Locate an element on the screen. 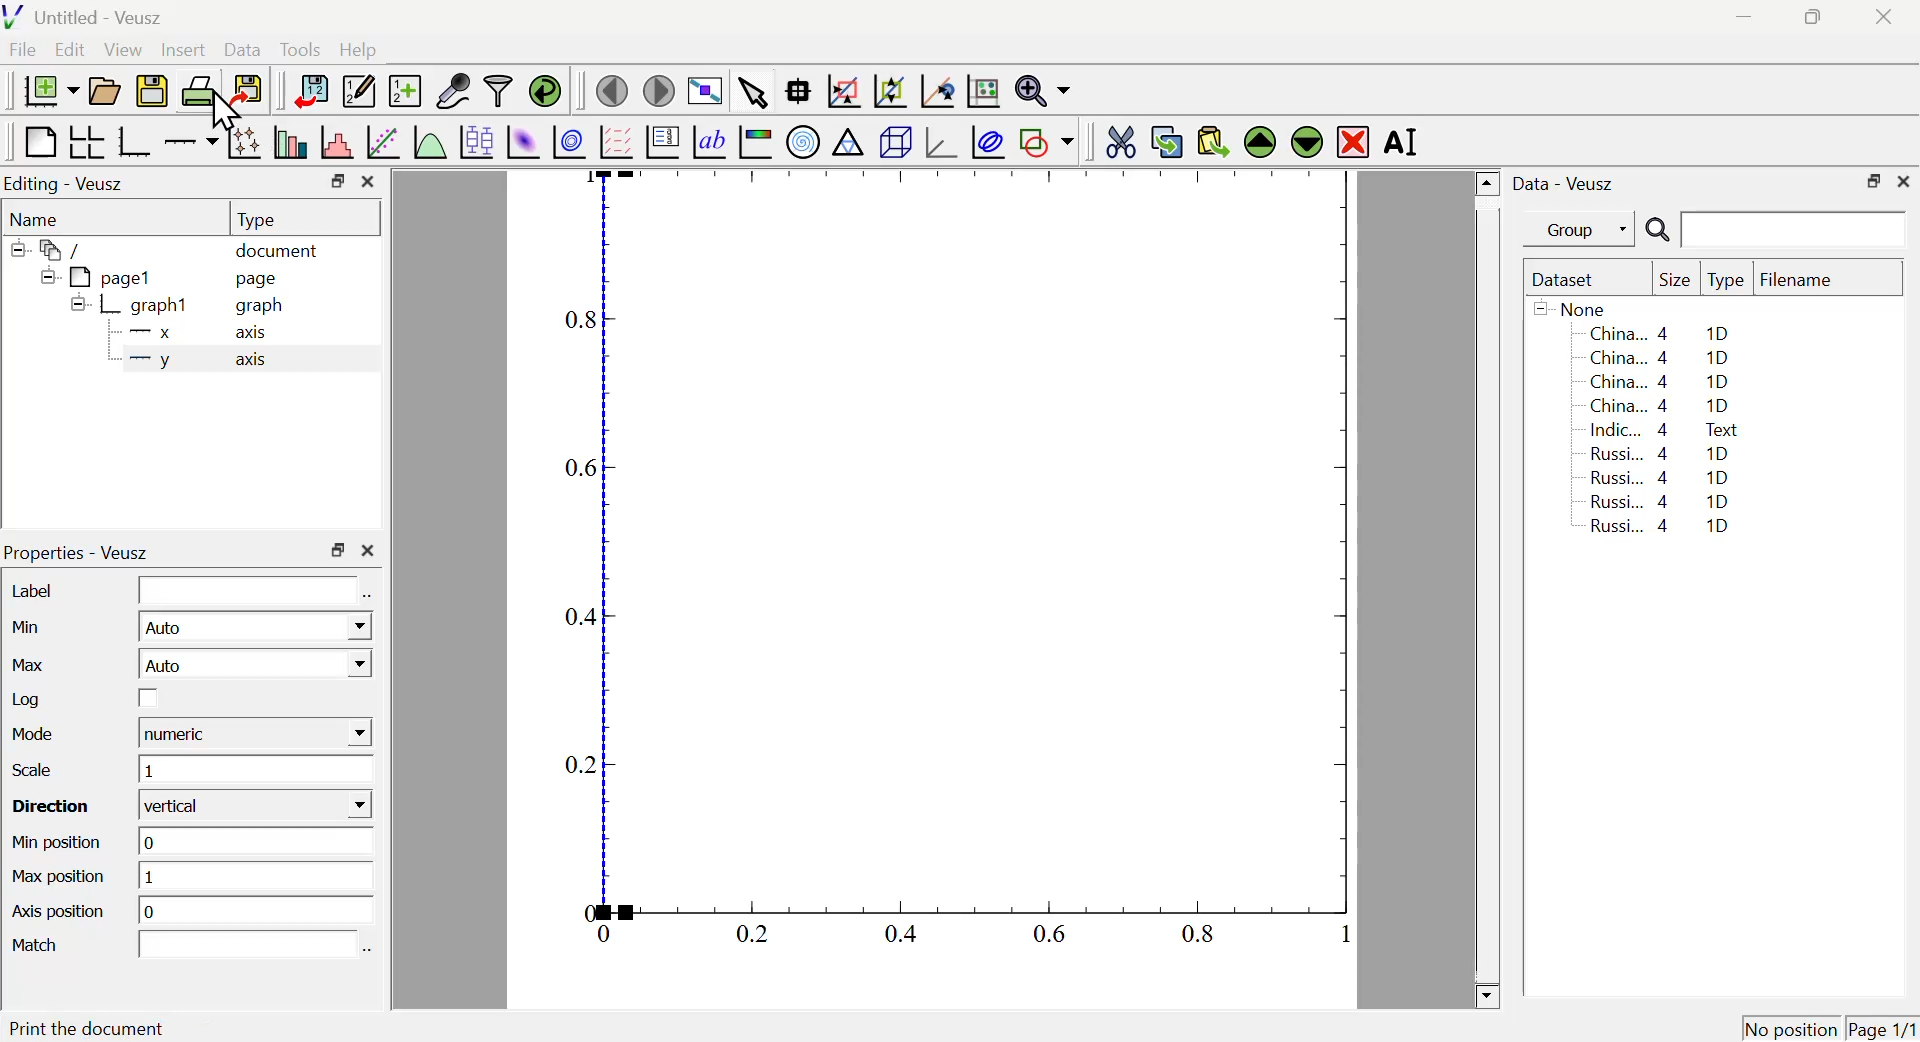 This screenshot has height=1042, width=1920. Cursor is located at coordinates (228, 112).